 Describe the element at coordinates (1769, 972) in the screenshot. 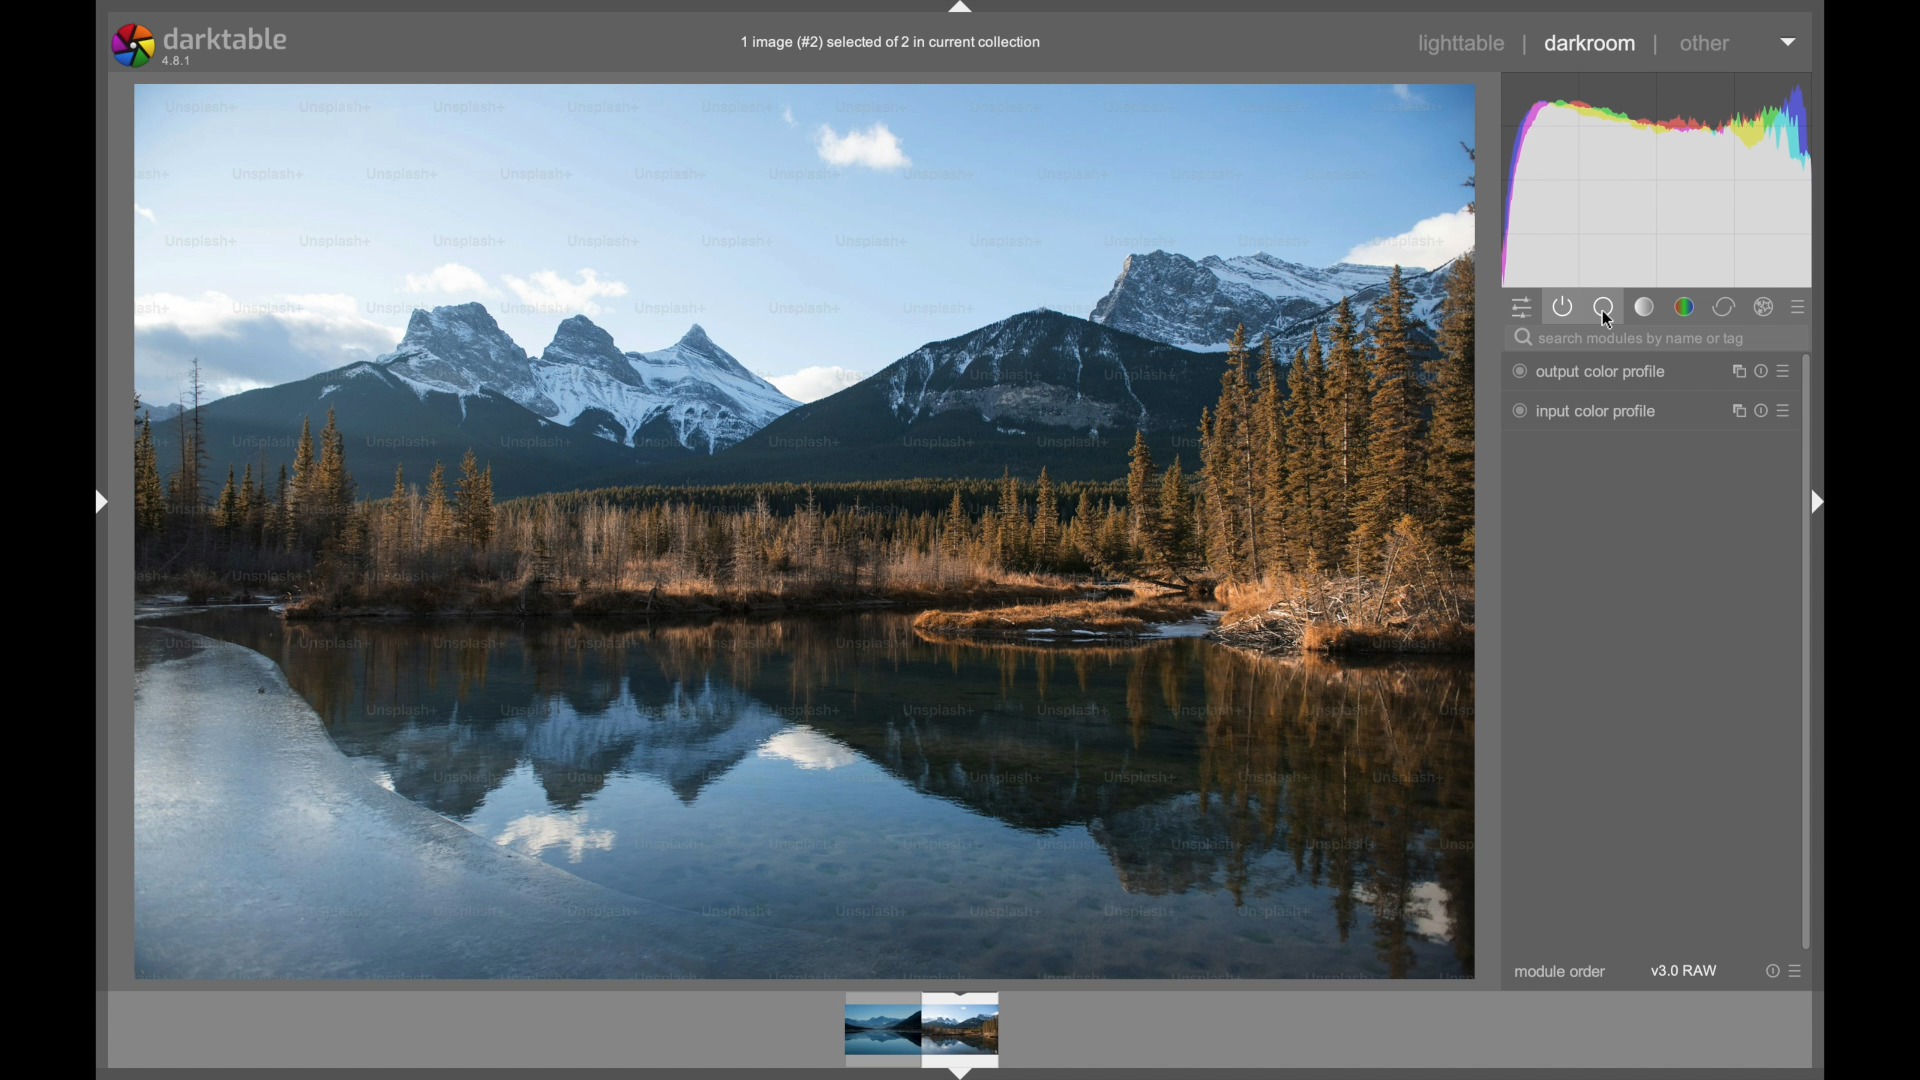

I see `reset parameters` at that location.